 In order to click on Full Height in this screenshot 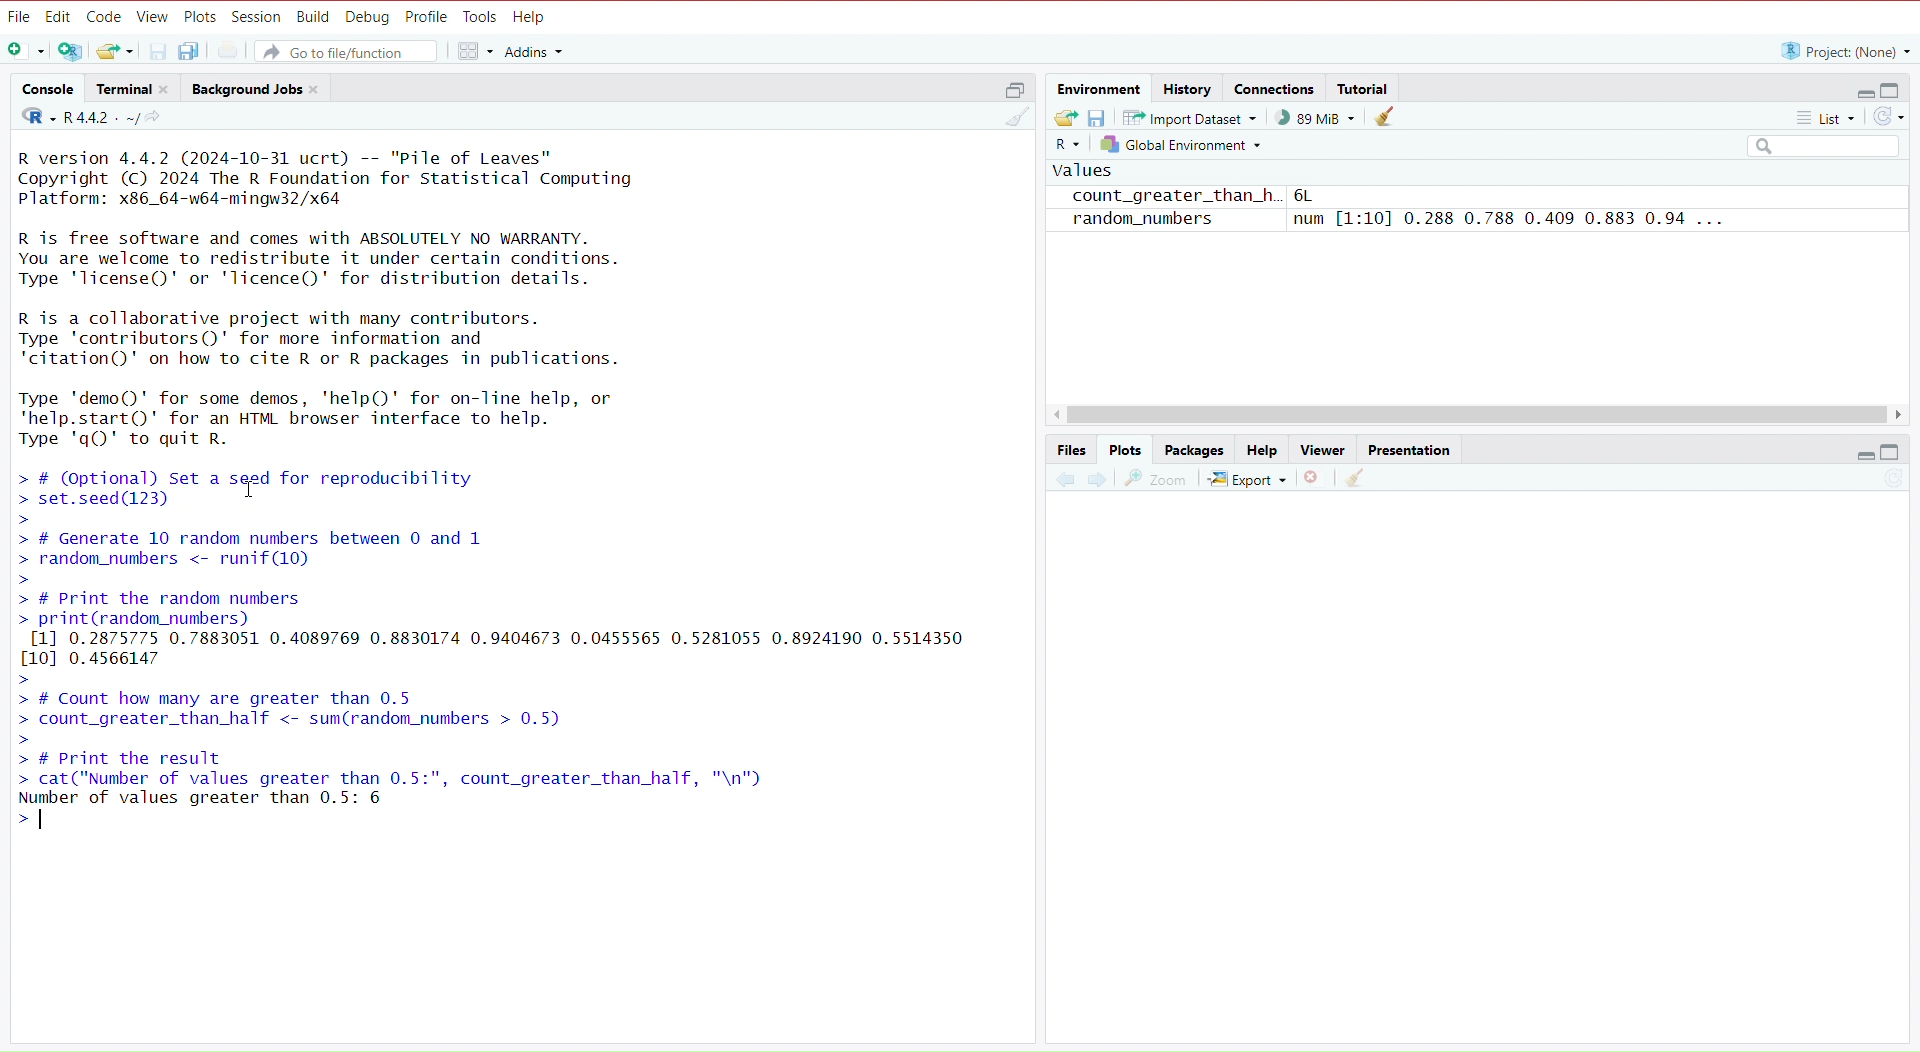, I will do `click(1893, 88)`.